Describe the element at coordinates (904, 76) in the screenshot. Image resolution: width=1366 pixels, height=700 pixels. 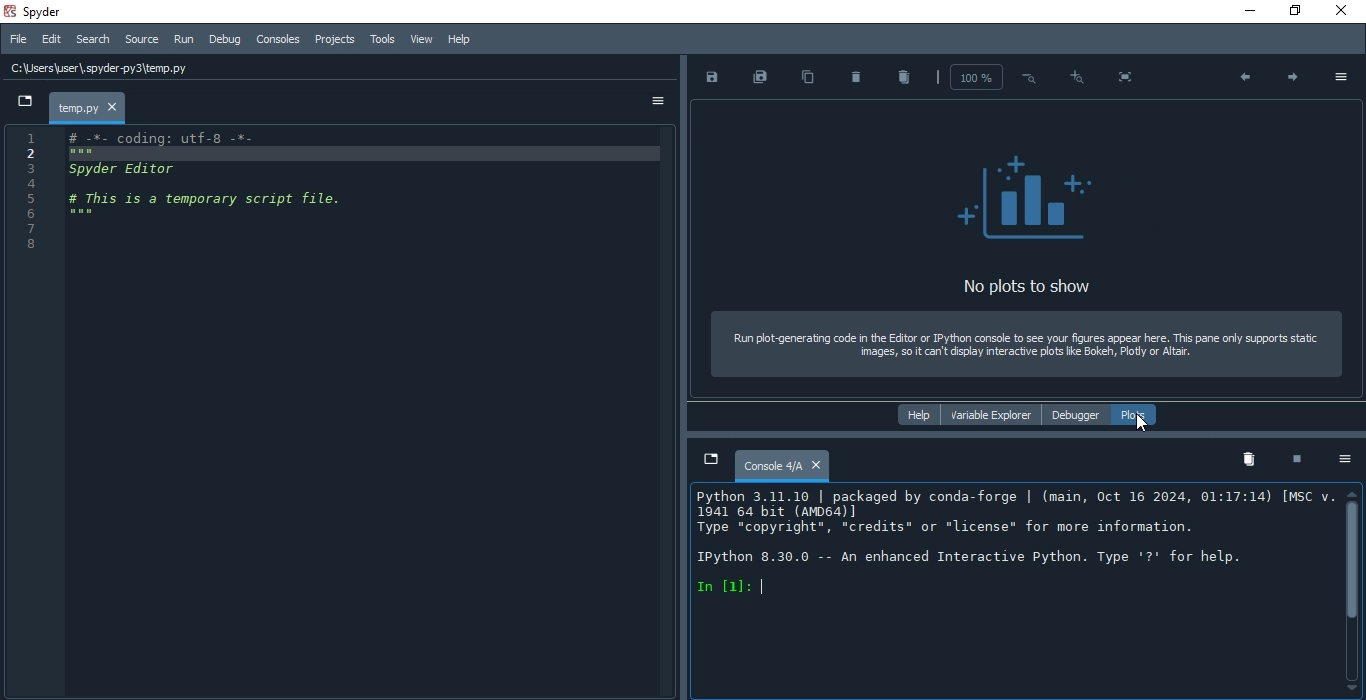
I see `delete all` at that location.